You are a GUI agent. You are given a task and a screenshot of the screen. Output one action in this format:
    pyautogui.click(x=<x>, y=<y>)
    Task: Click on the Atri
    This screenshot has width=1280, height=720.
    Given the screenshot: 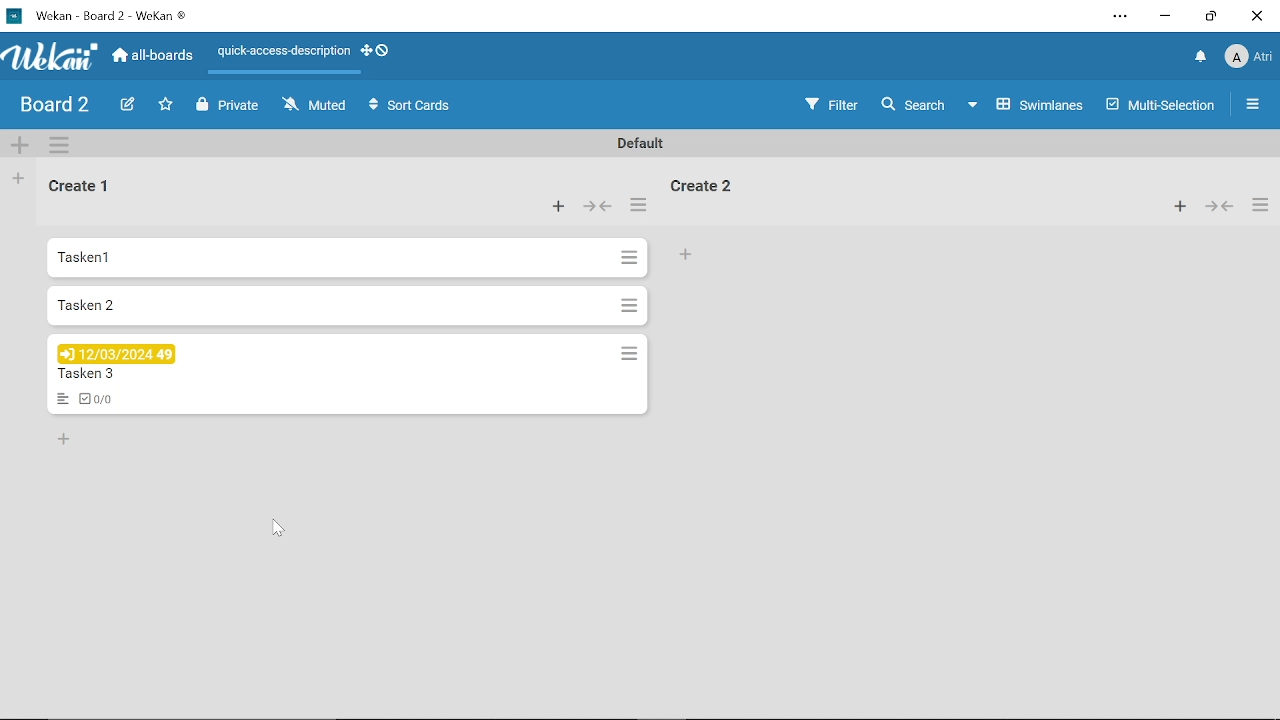 What is the action you would take?
    pyautogui.click(x=1248, y=57)
    